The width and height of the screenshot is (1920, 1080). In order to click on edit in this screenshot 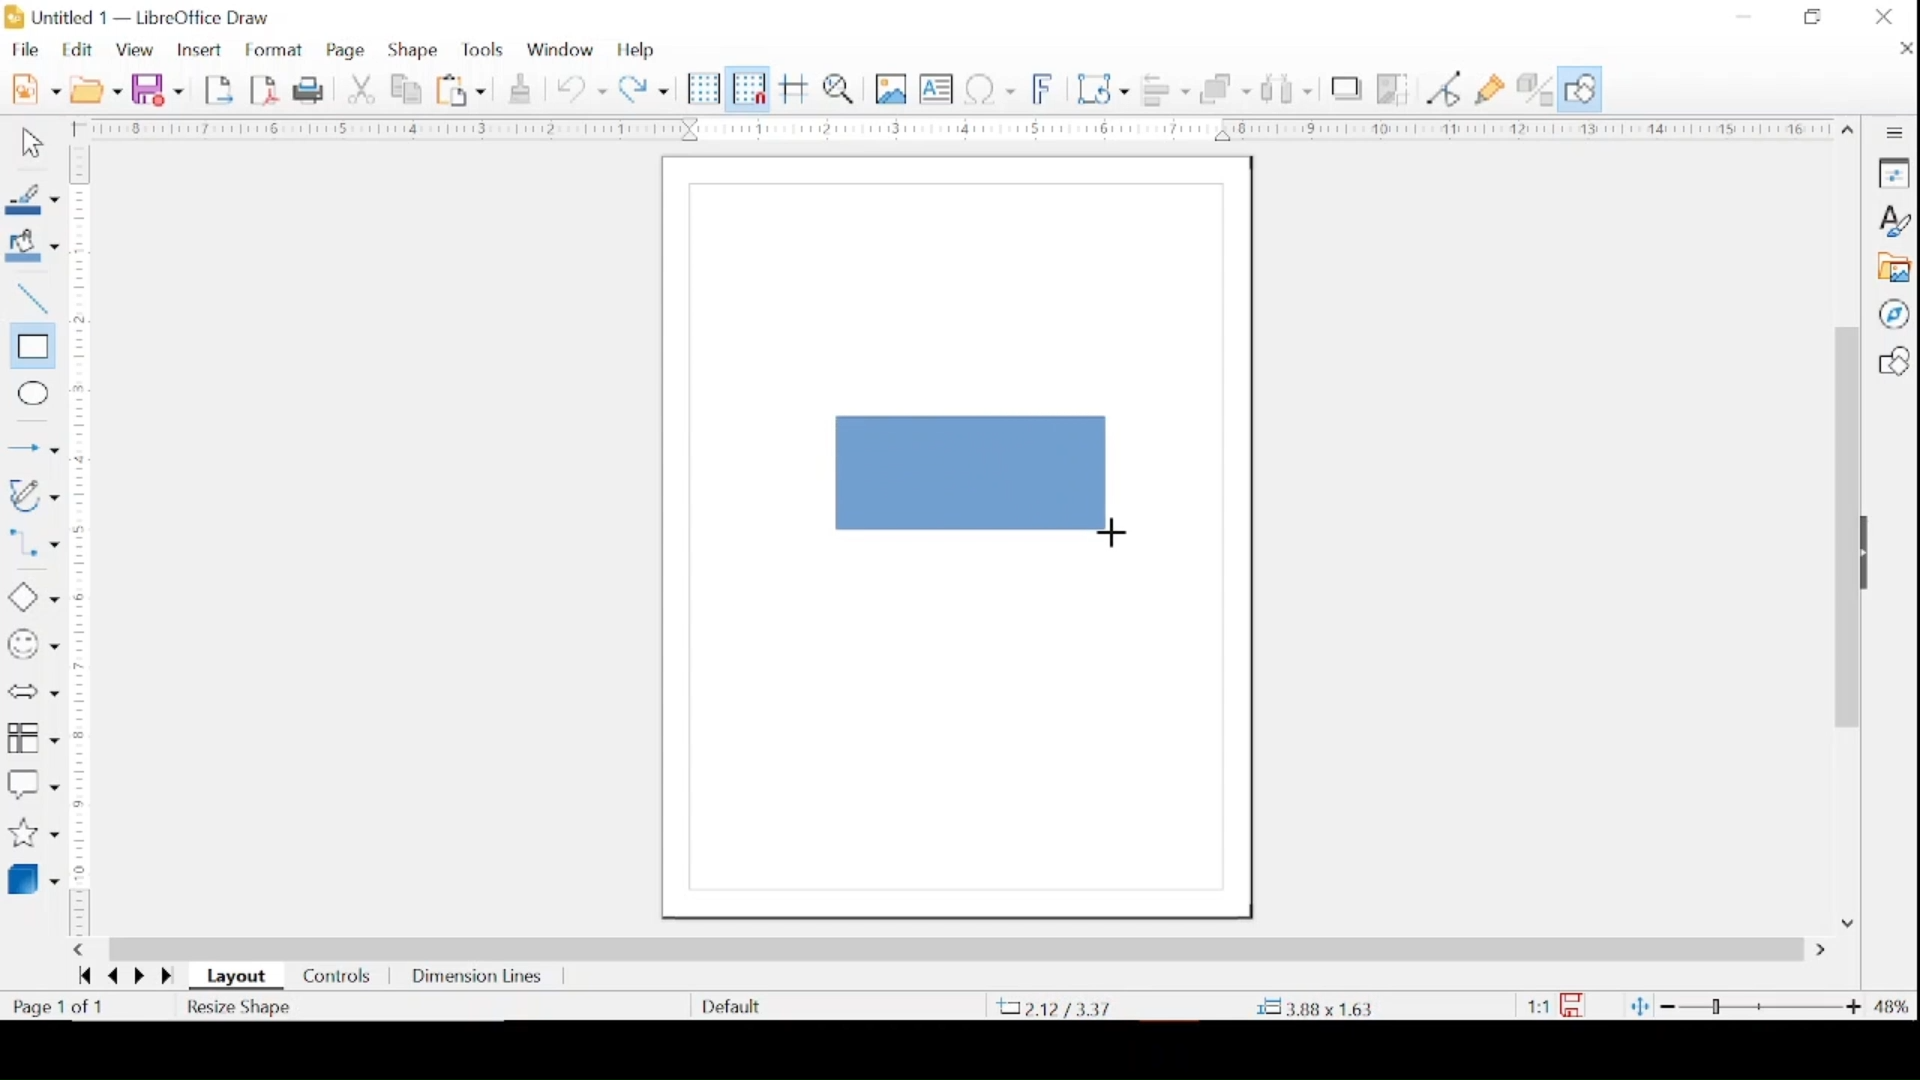, I will do `click(80, 49)`.